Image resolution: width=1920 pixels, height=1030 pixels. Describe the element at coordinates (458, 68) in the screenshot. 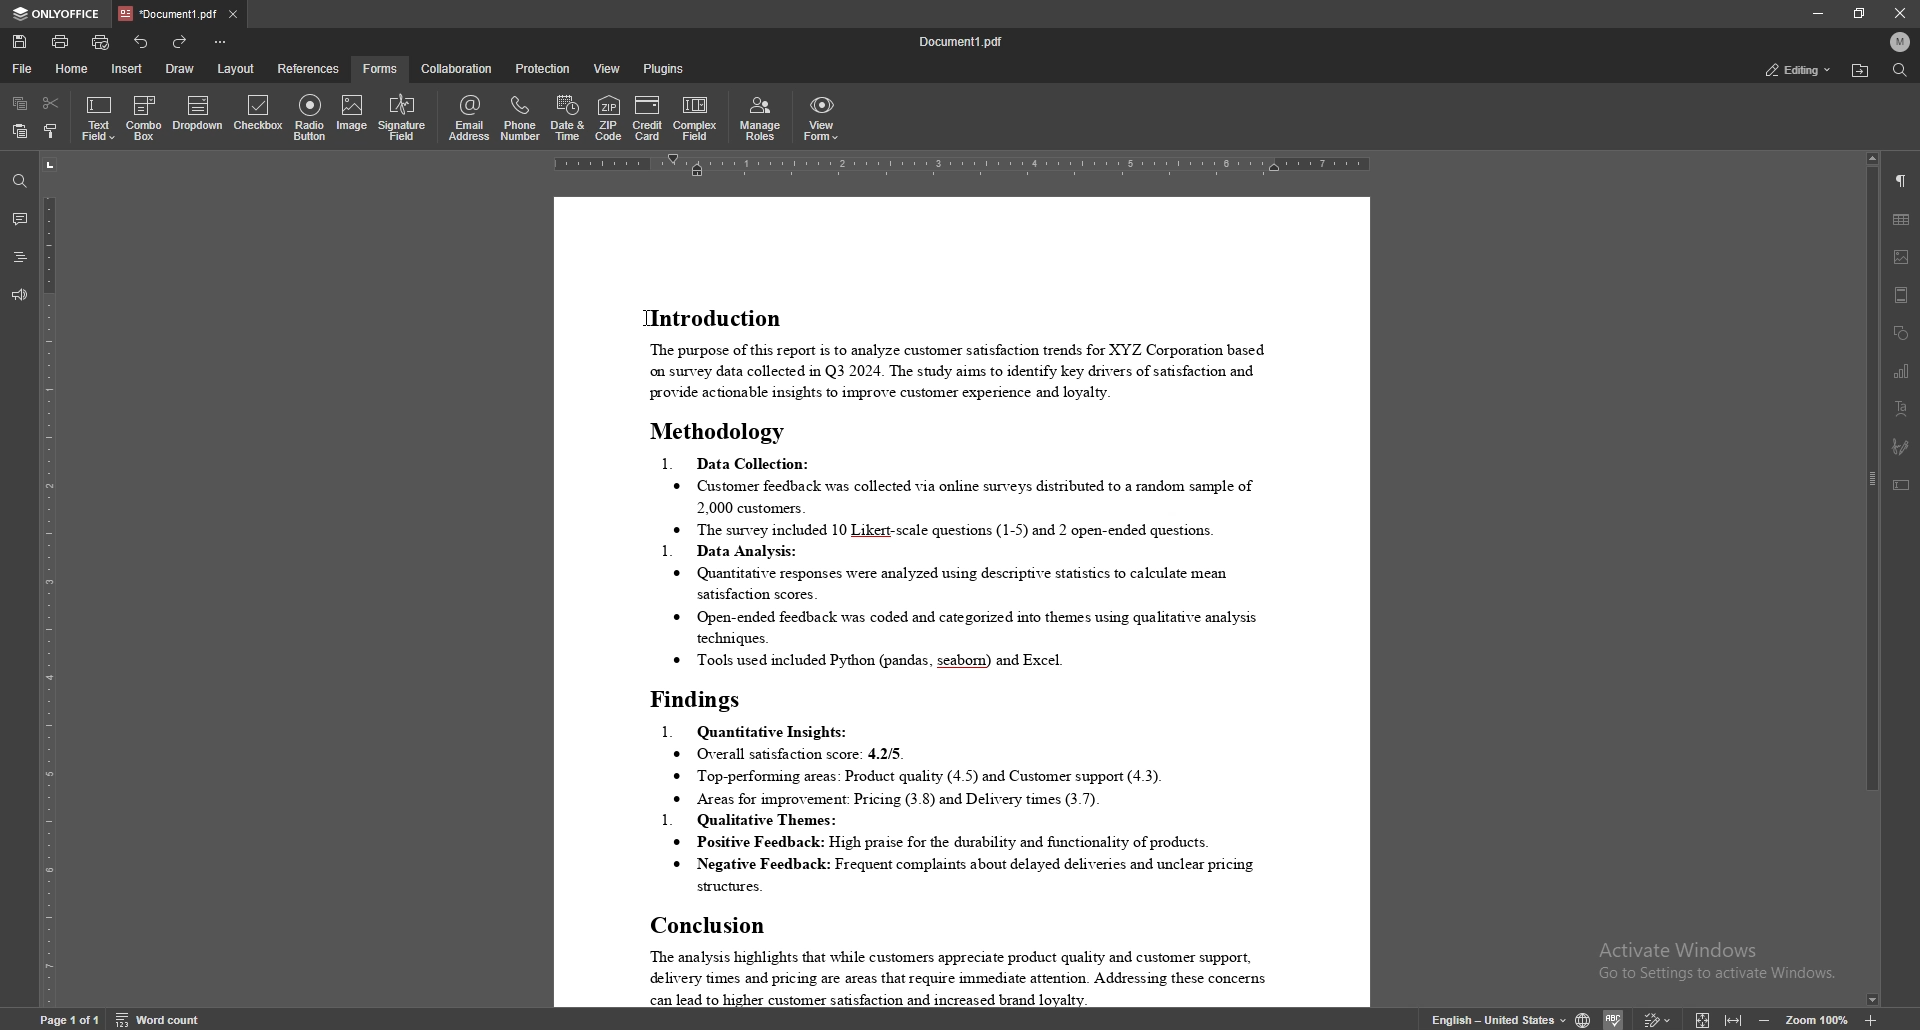

I see `collaboration` at that location.